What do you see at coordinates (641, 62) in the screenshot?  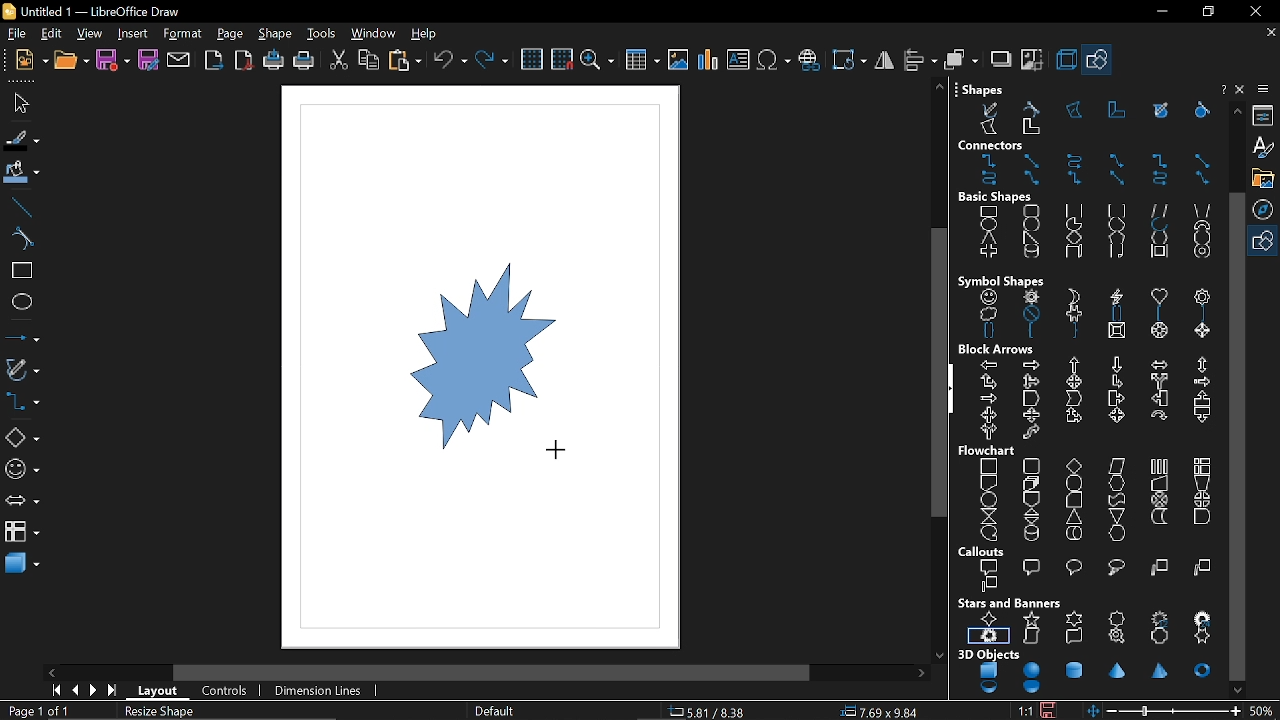 I see `Insert table` at bounding box center [641, 62].